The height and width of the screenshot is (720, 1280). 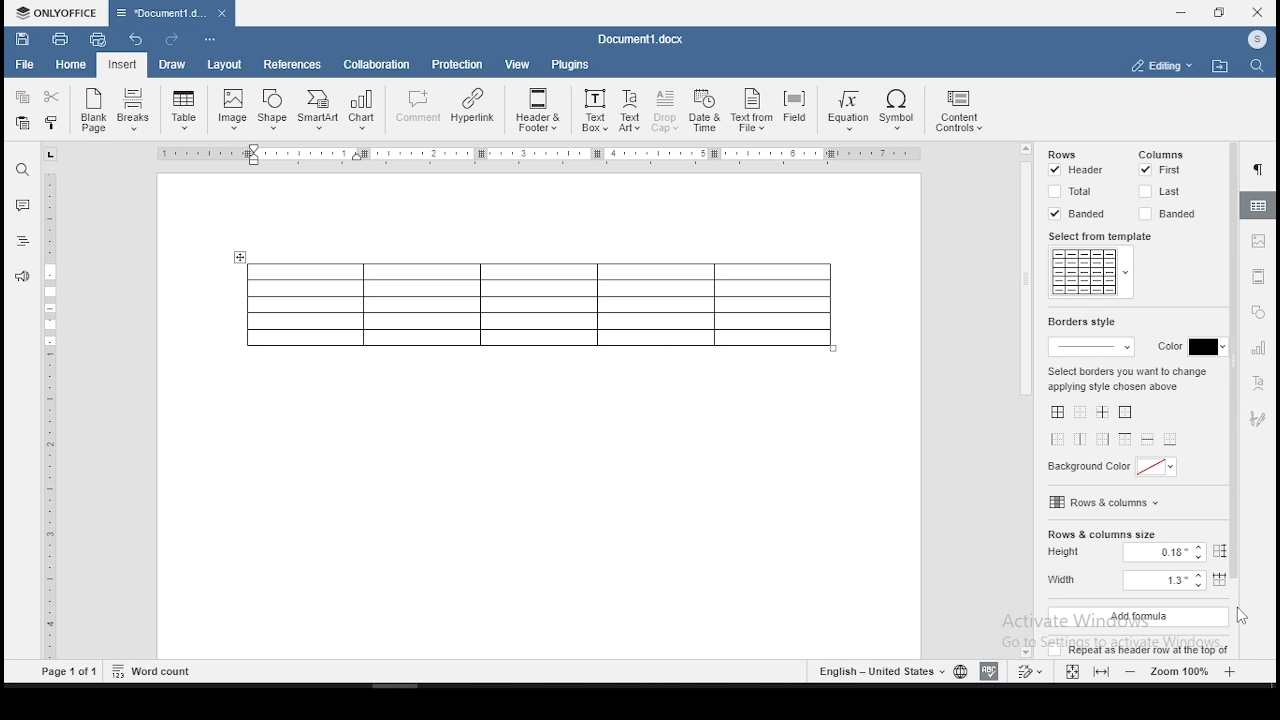 What do you see at coordinates (1241, 617) in the screenshot?
I see `cursor` at bounding box center [1241, 617].